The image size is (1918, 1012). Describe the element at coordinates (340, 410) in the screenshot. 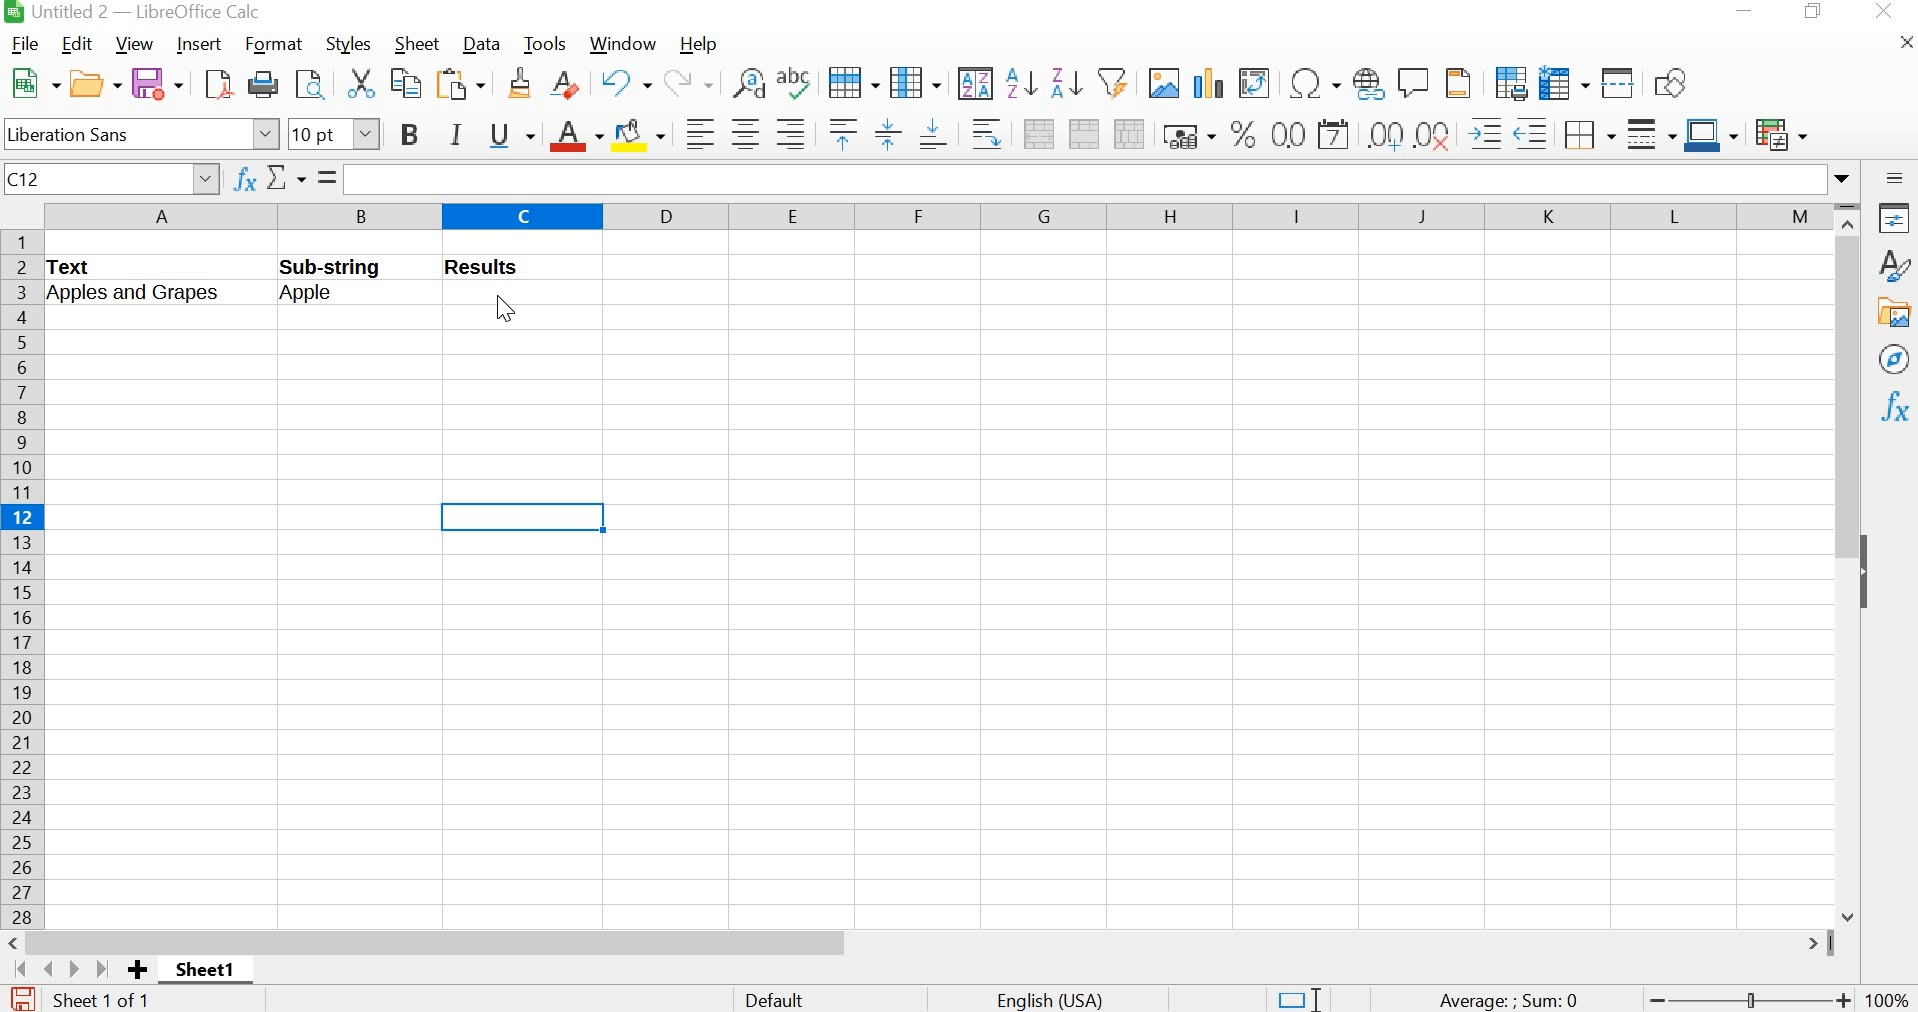

I see `cells` at that location.